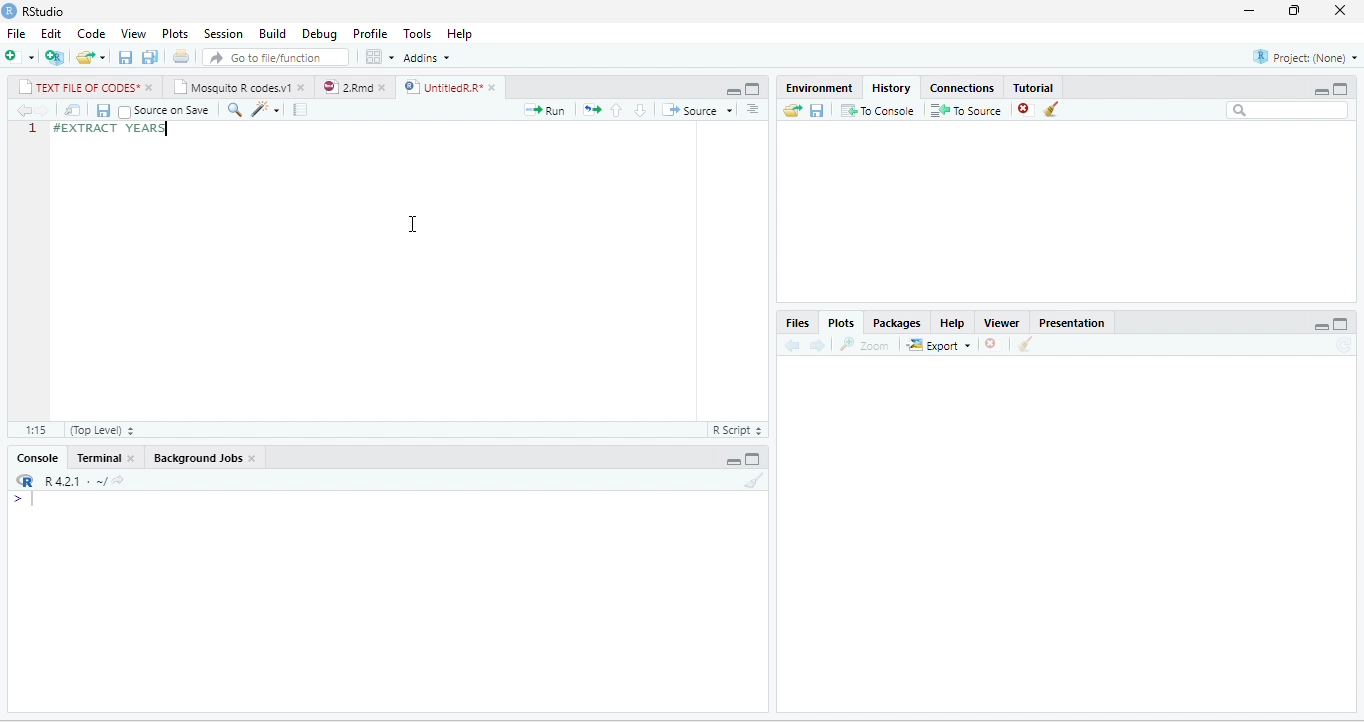  What do you see at coordinates (224, 33) in the screenshot?
I see `Session` at bounding box center [224, 33].